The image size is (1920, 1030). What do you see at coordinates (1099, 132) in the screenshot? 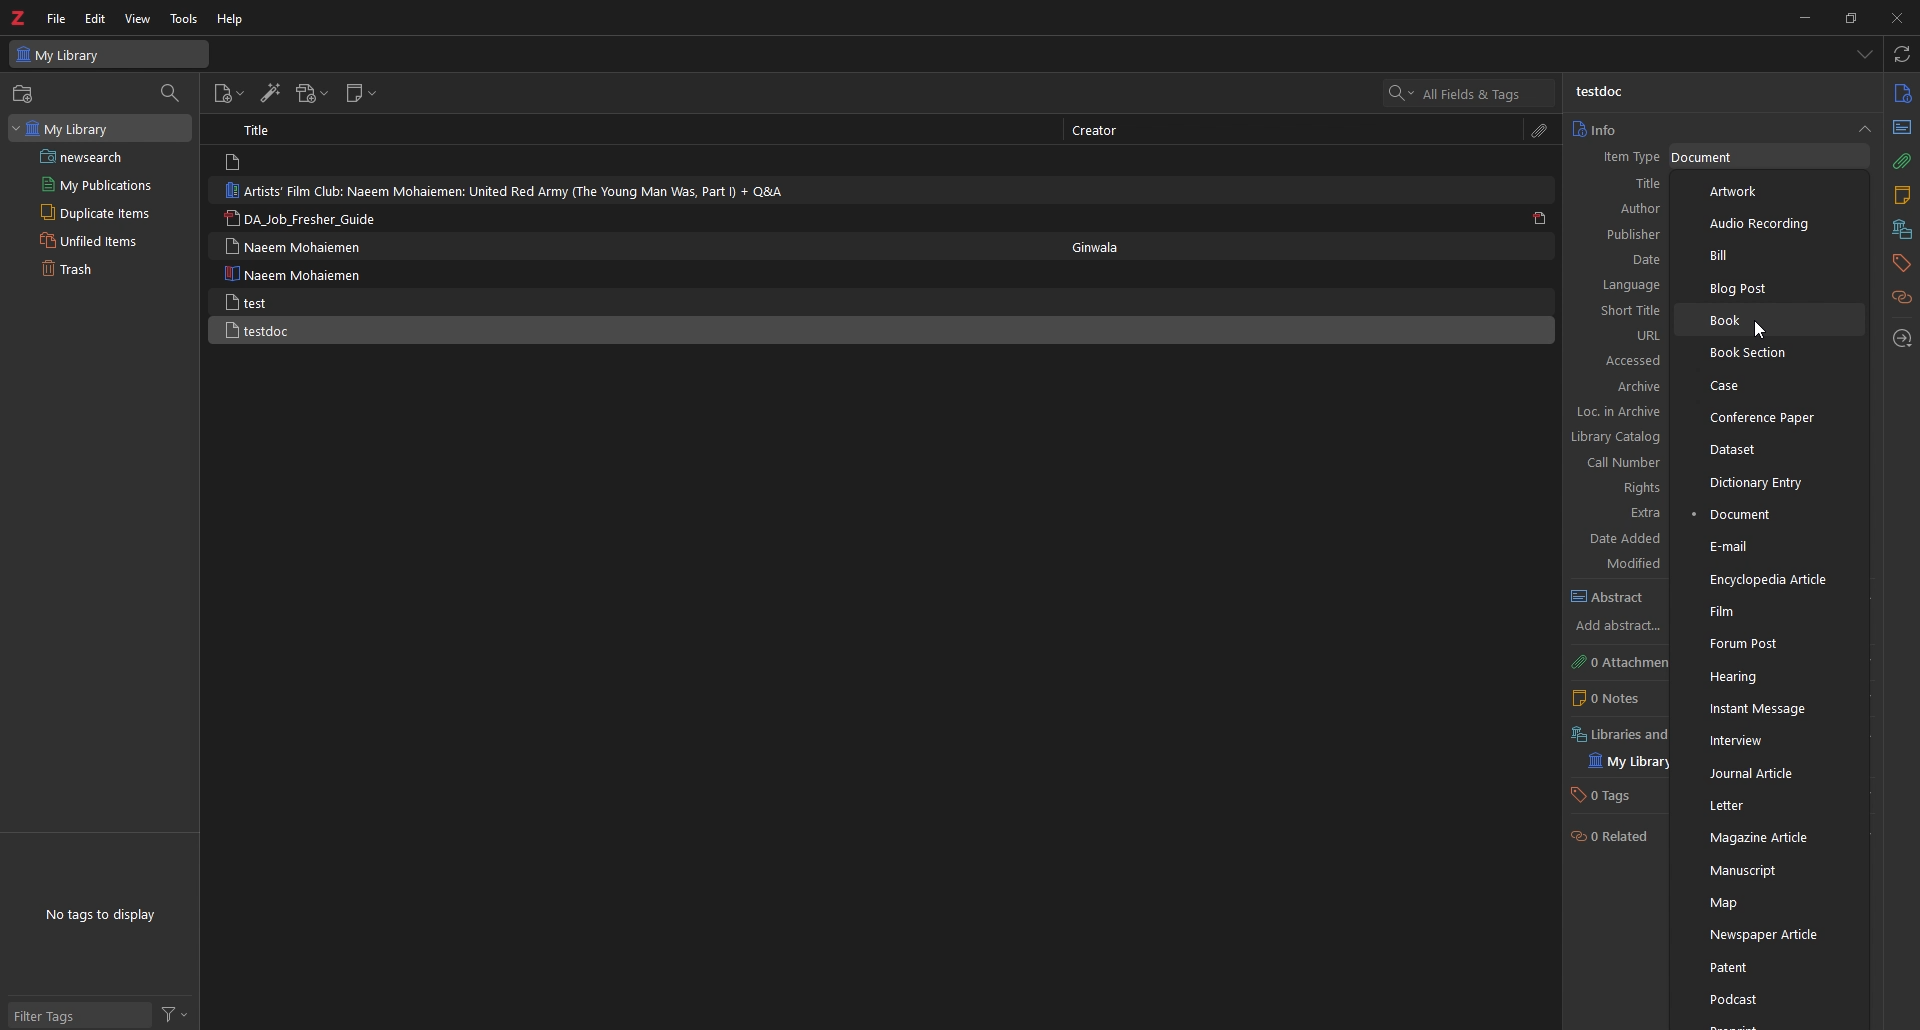
I see `Creator` at bounding box center [1099, 132].